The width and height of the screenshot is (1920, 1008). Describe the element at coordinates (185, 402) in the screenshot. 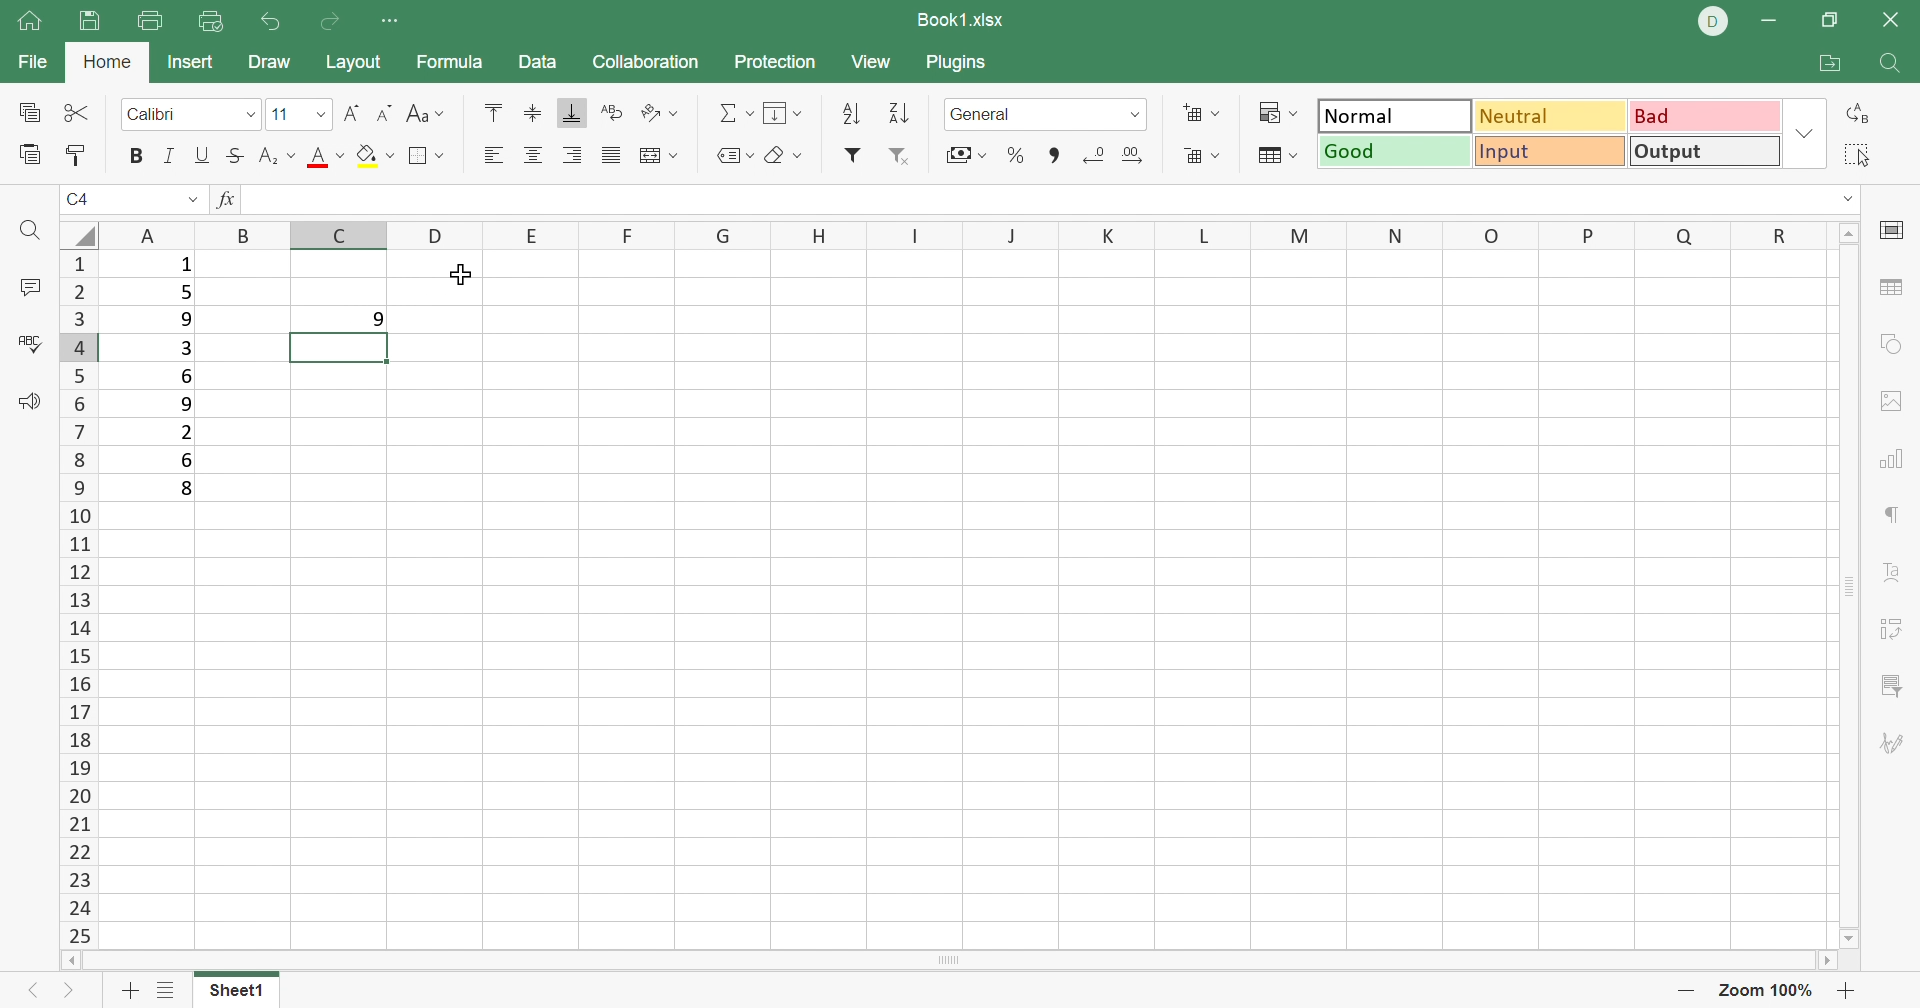

I see `9` at that location.